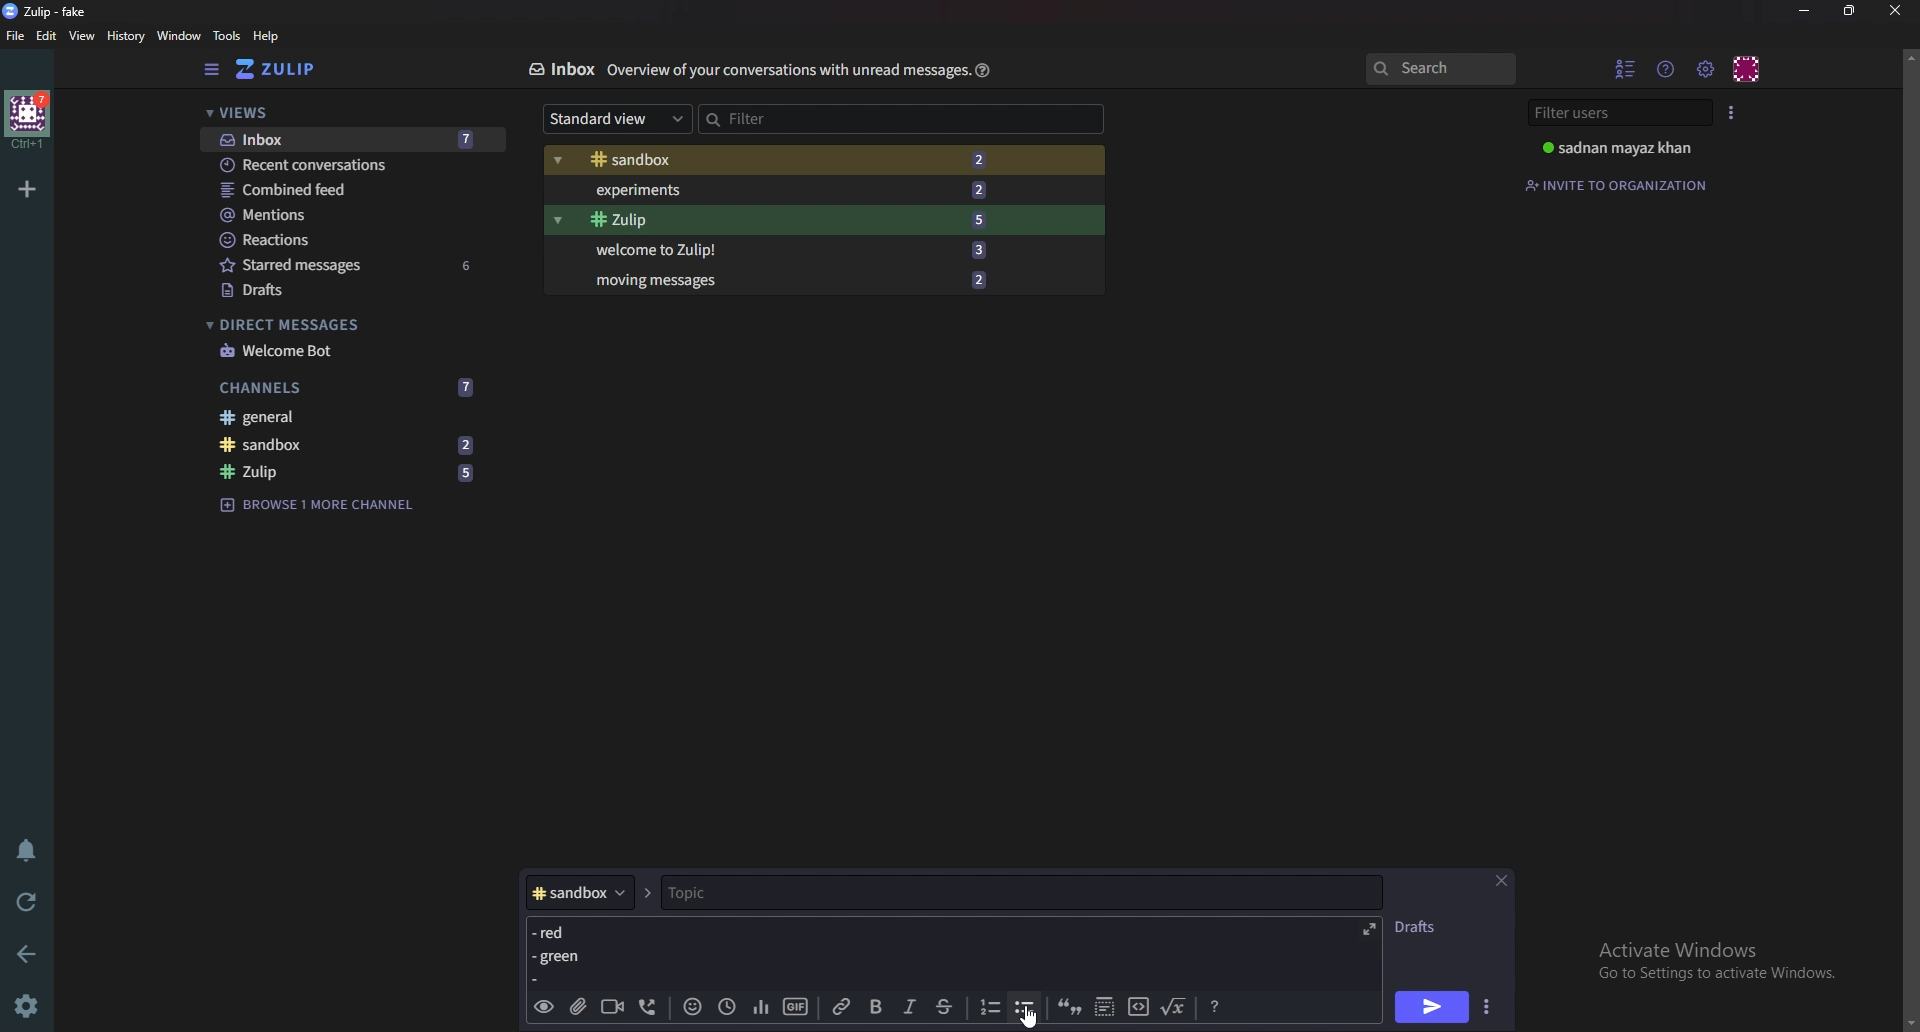  I want to click on Scroll bar, so click(1909, 539).